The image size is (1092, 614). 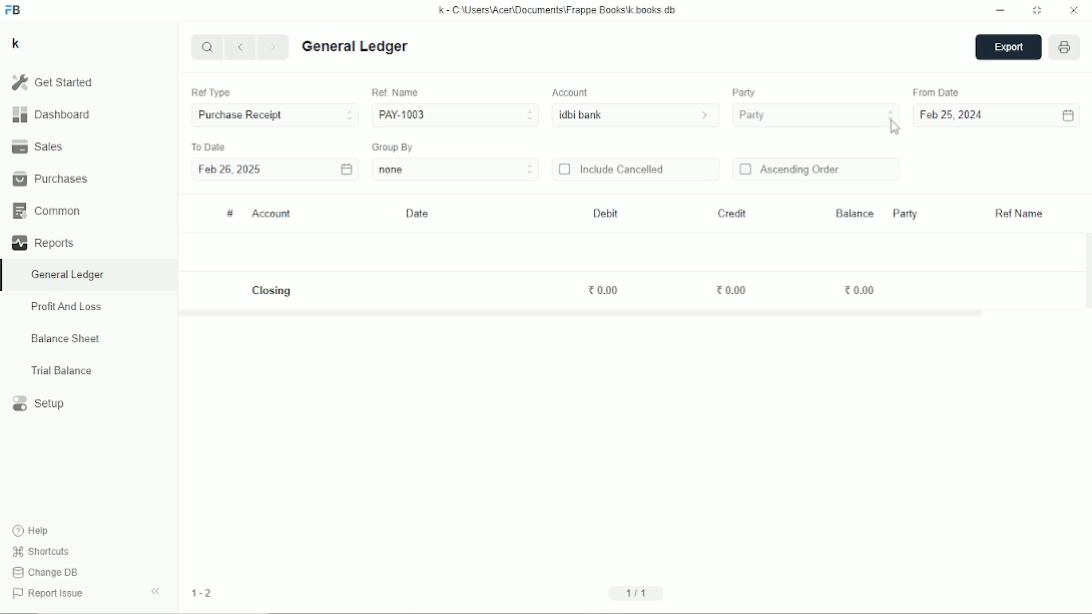 I want to click on Purchase receipt, so click(x=274, y=116).